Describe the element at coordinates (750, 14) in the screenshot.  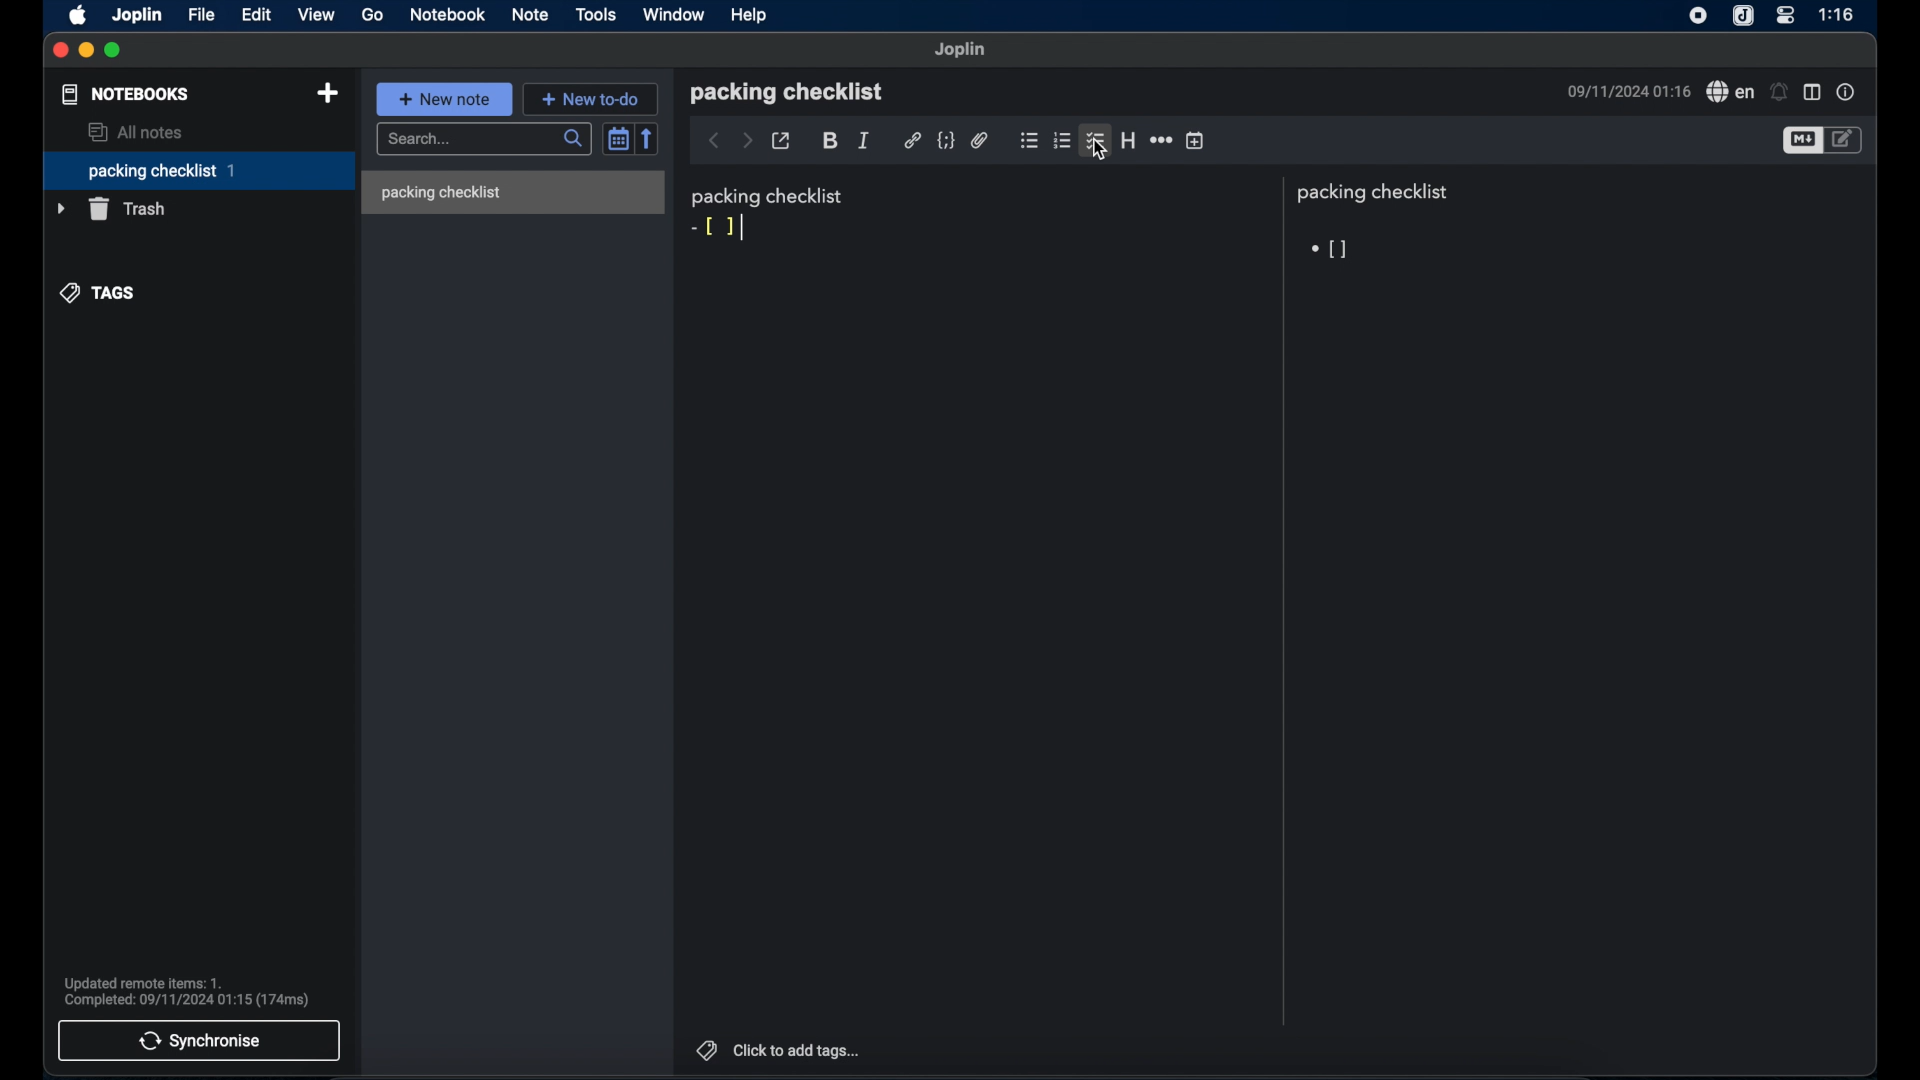
I see `help` at that location.